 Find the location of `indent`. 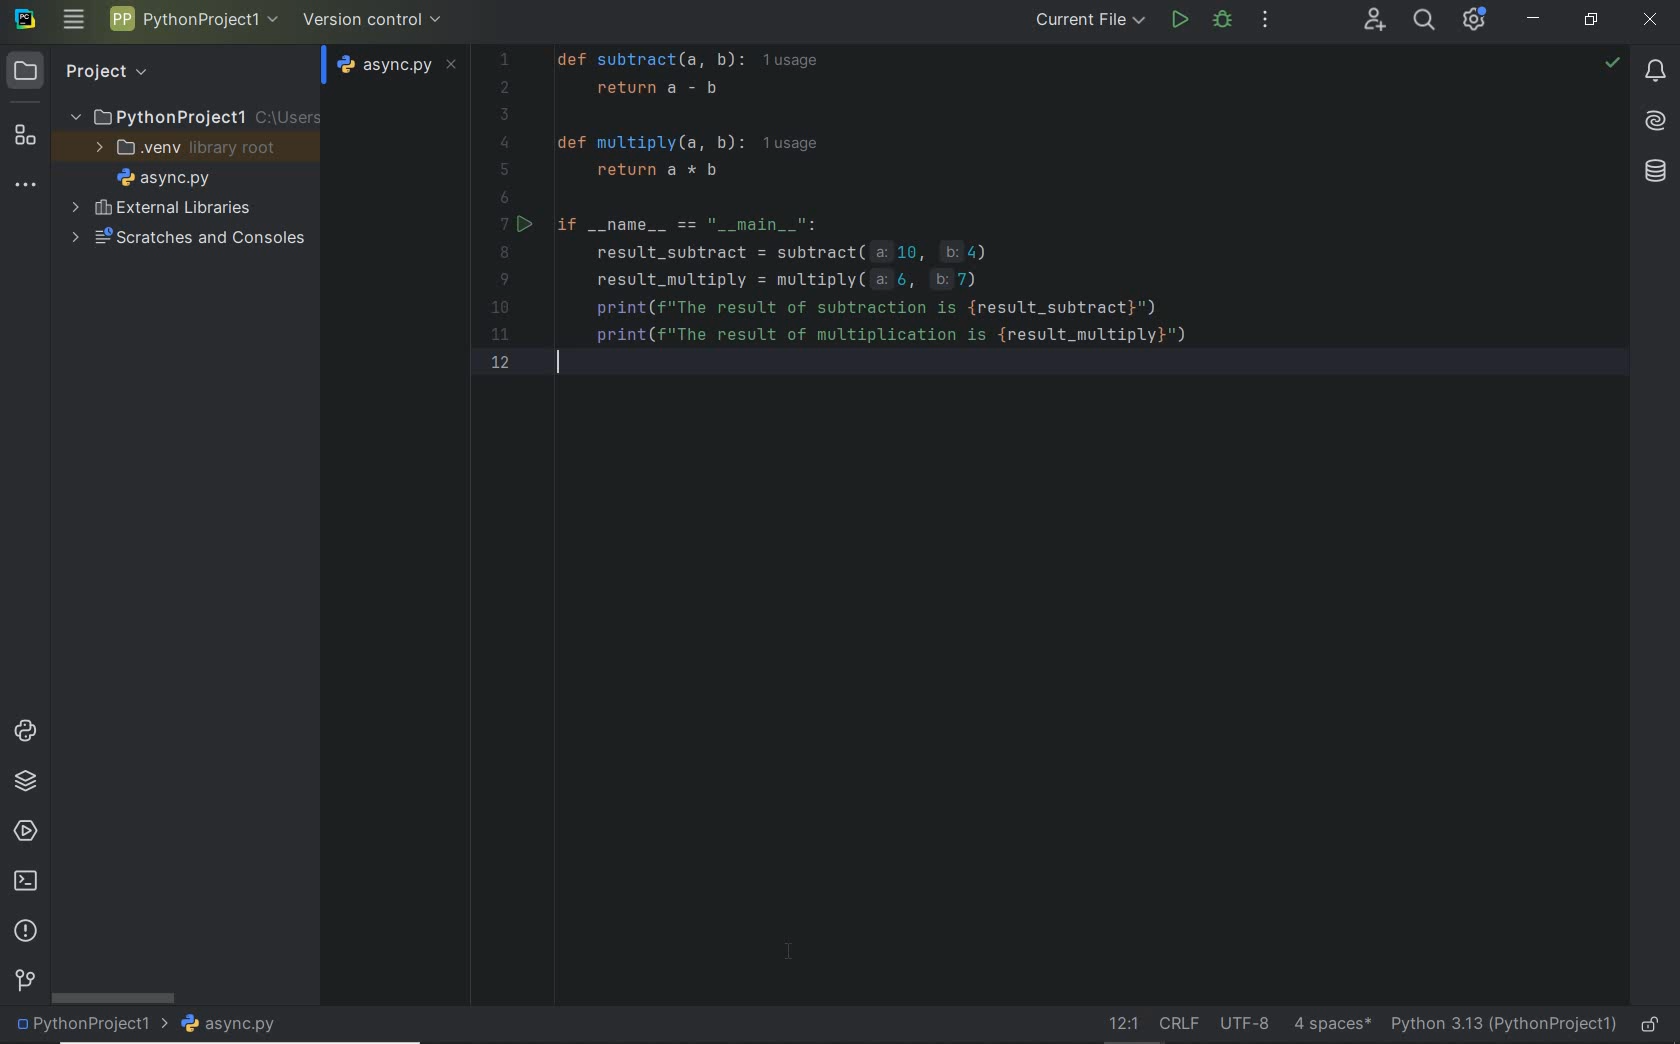

indent is located at coordinates (1332, 1022).